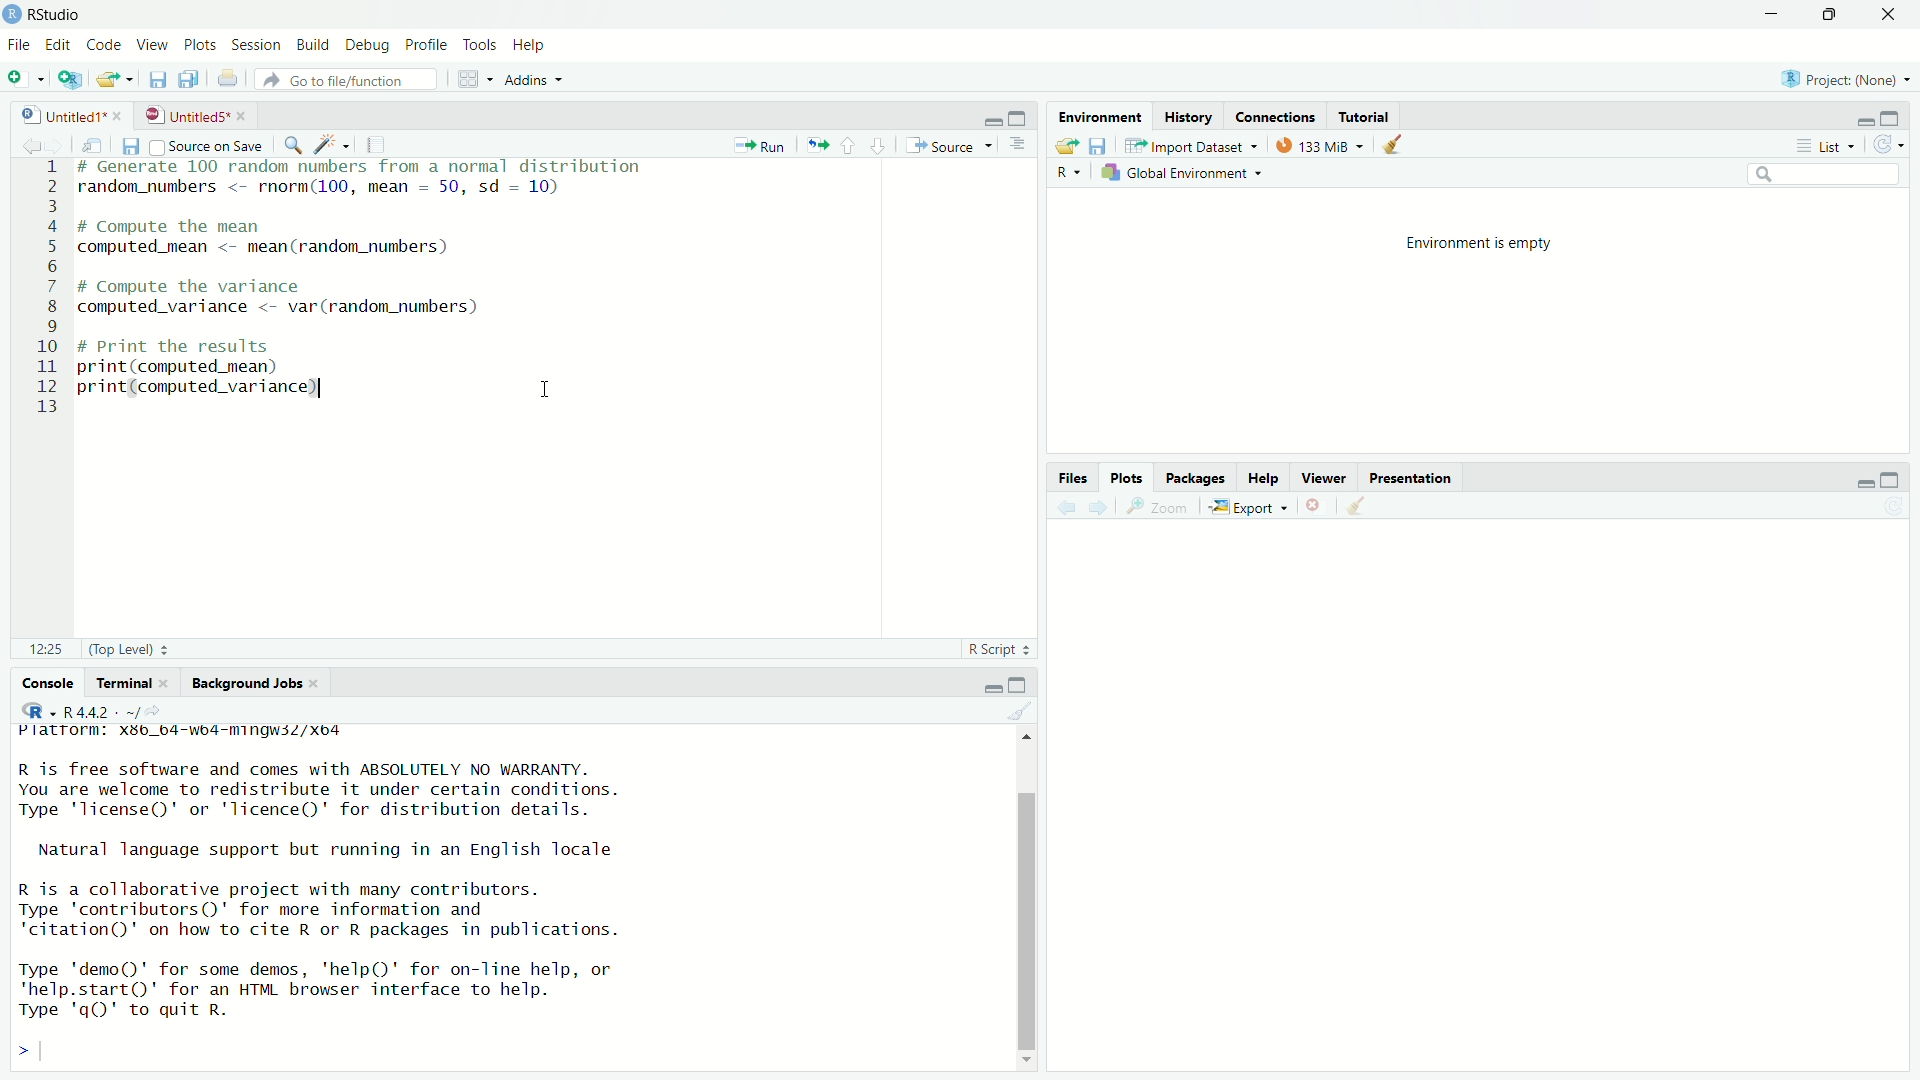 This screenshot has height=1080, width=1920. I want to click on # Compute the mean, so click(252, 225).